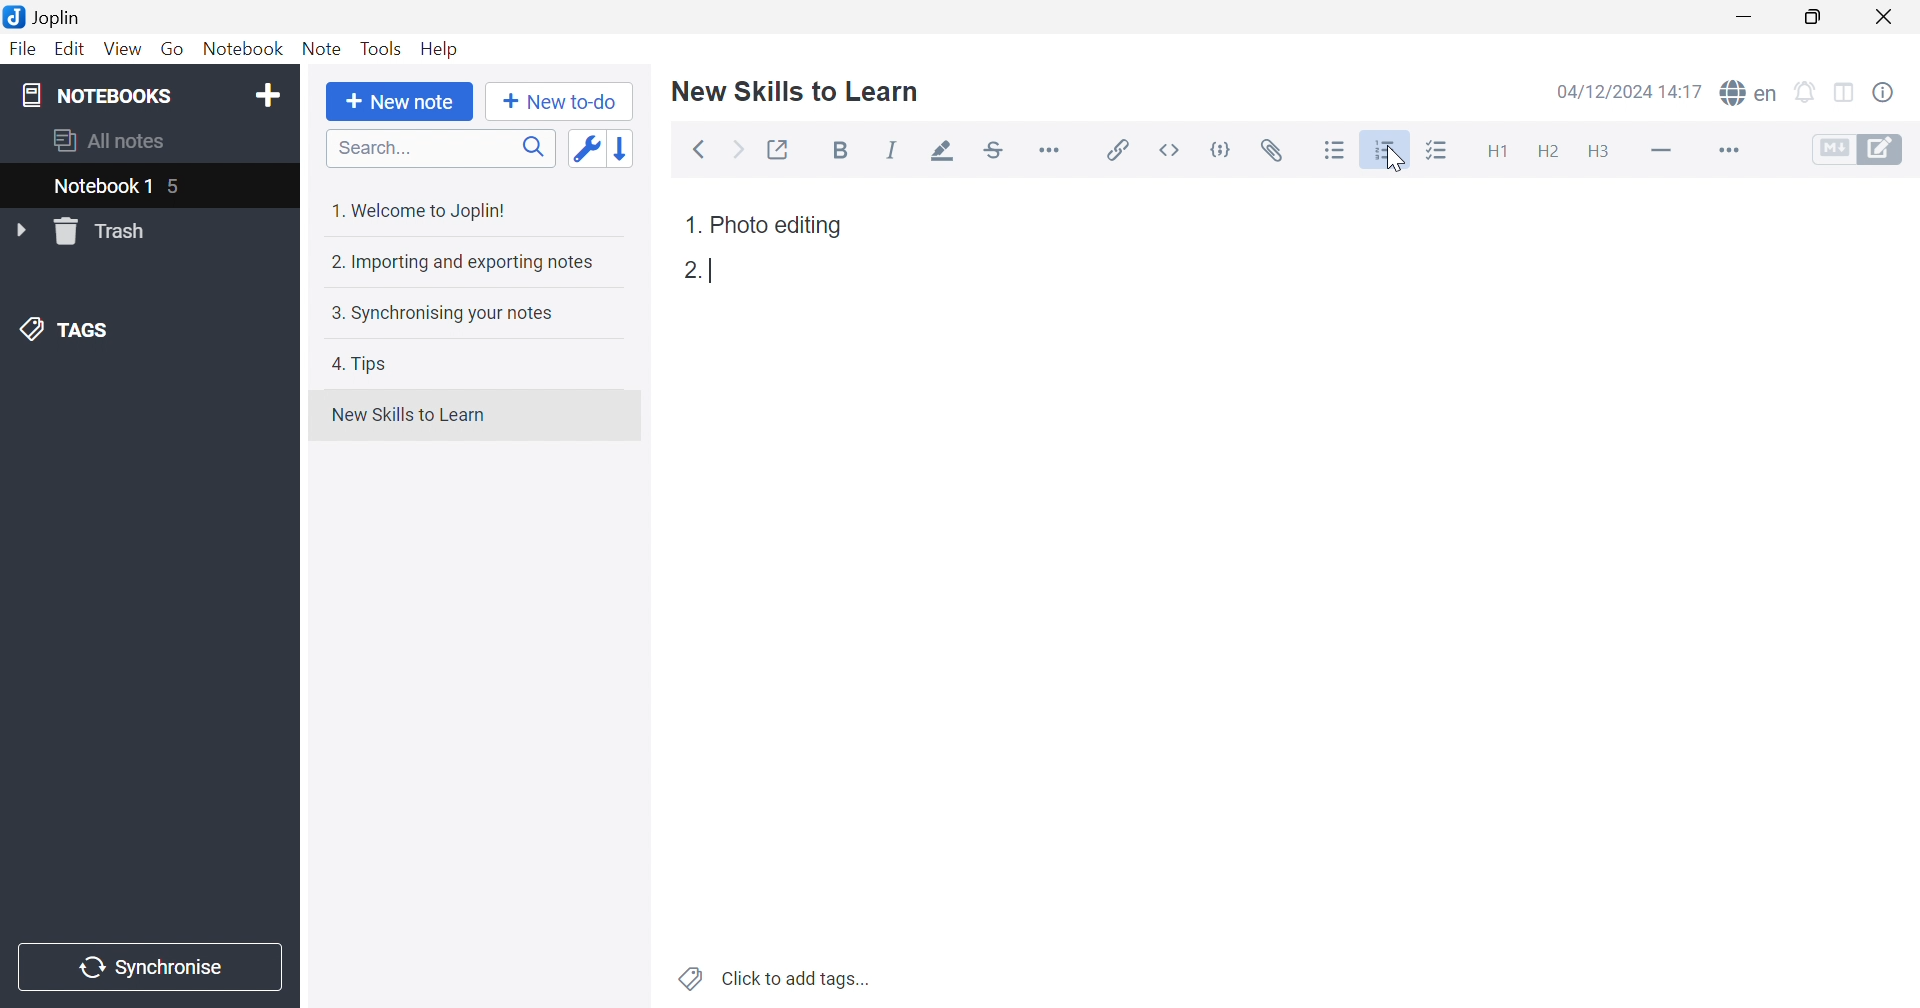  I want to click on 4. Tips, so click(360, 364).